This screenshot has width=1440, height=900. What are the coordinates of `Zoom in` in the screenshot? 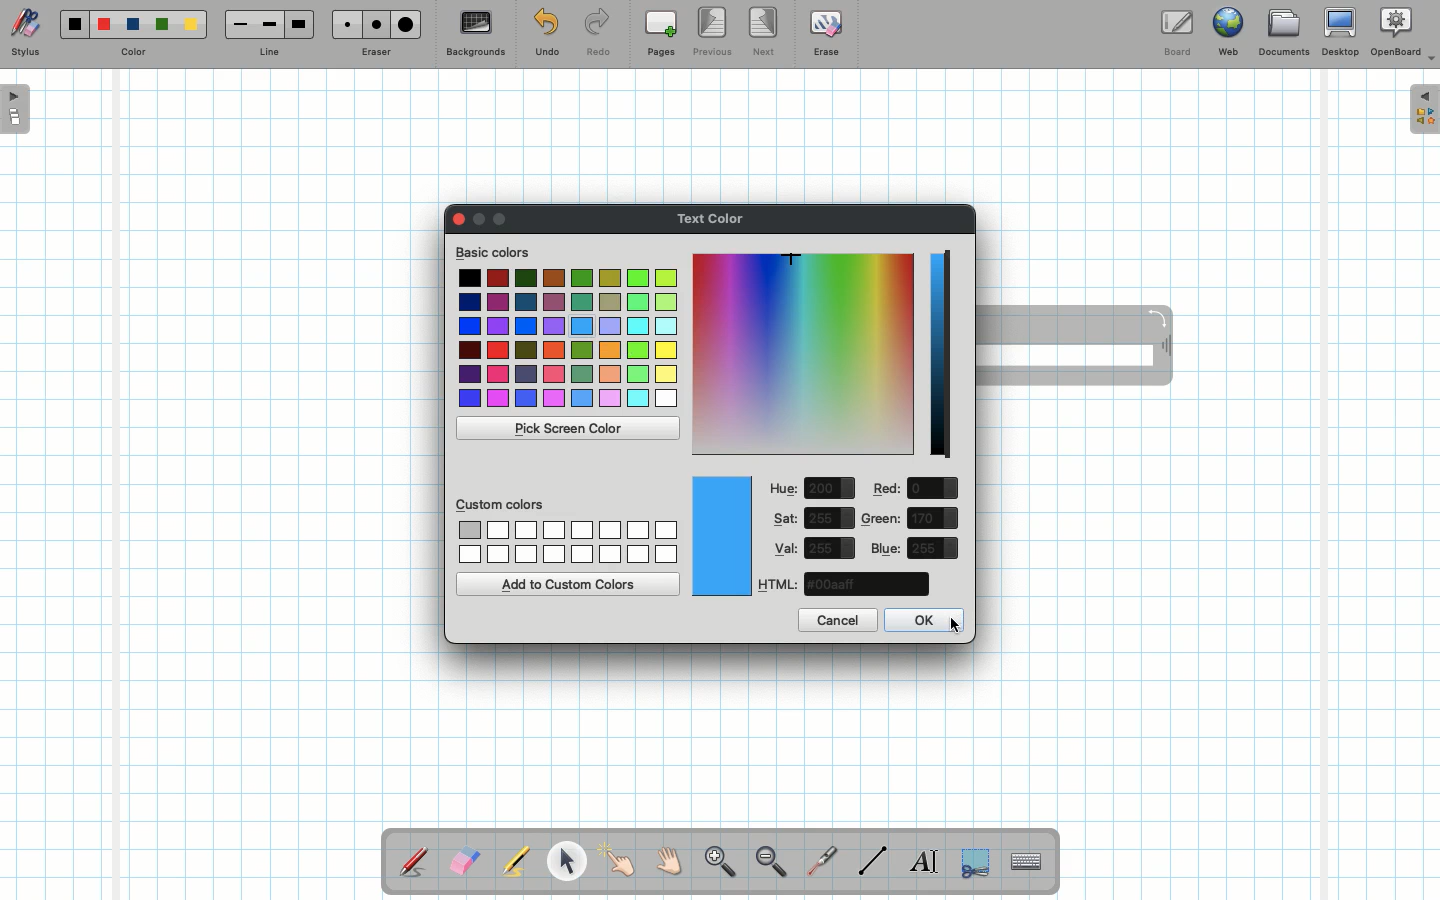 It's located at (715, 864).